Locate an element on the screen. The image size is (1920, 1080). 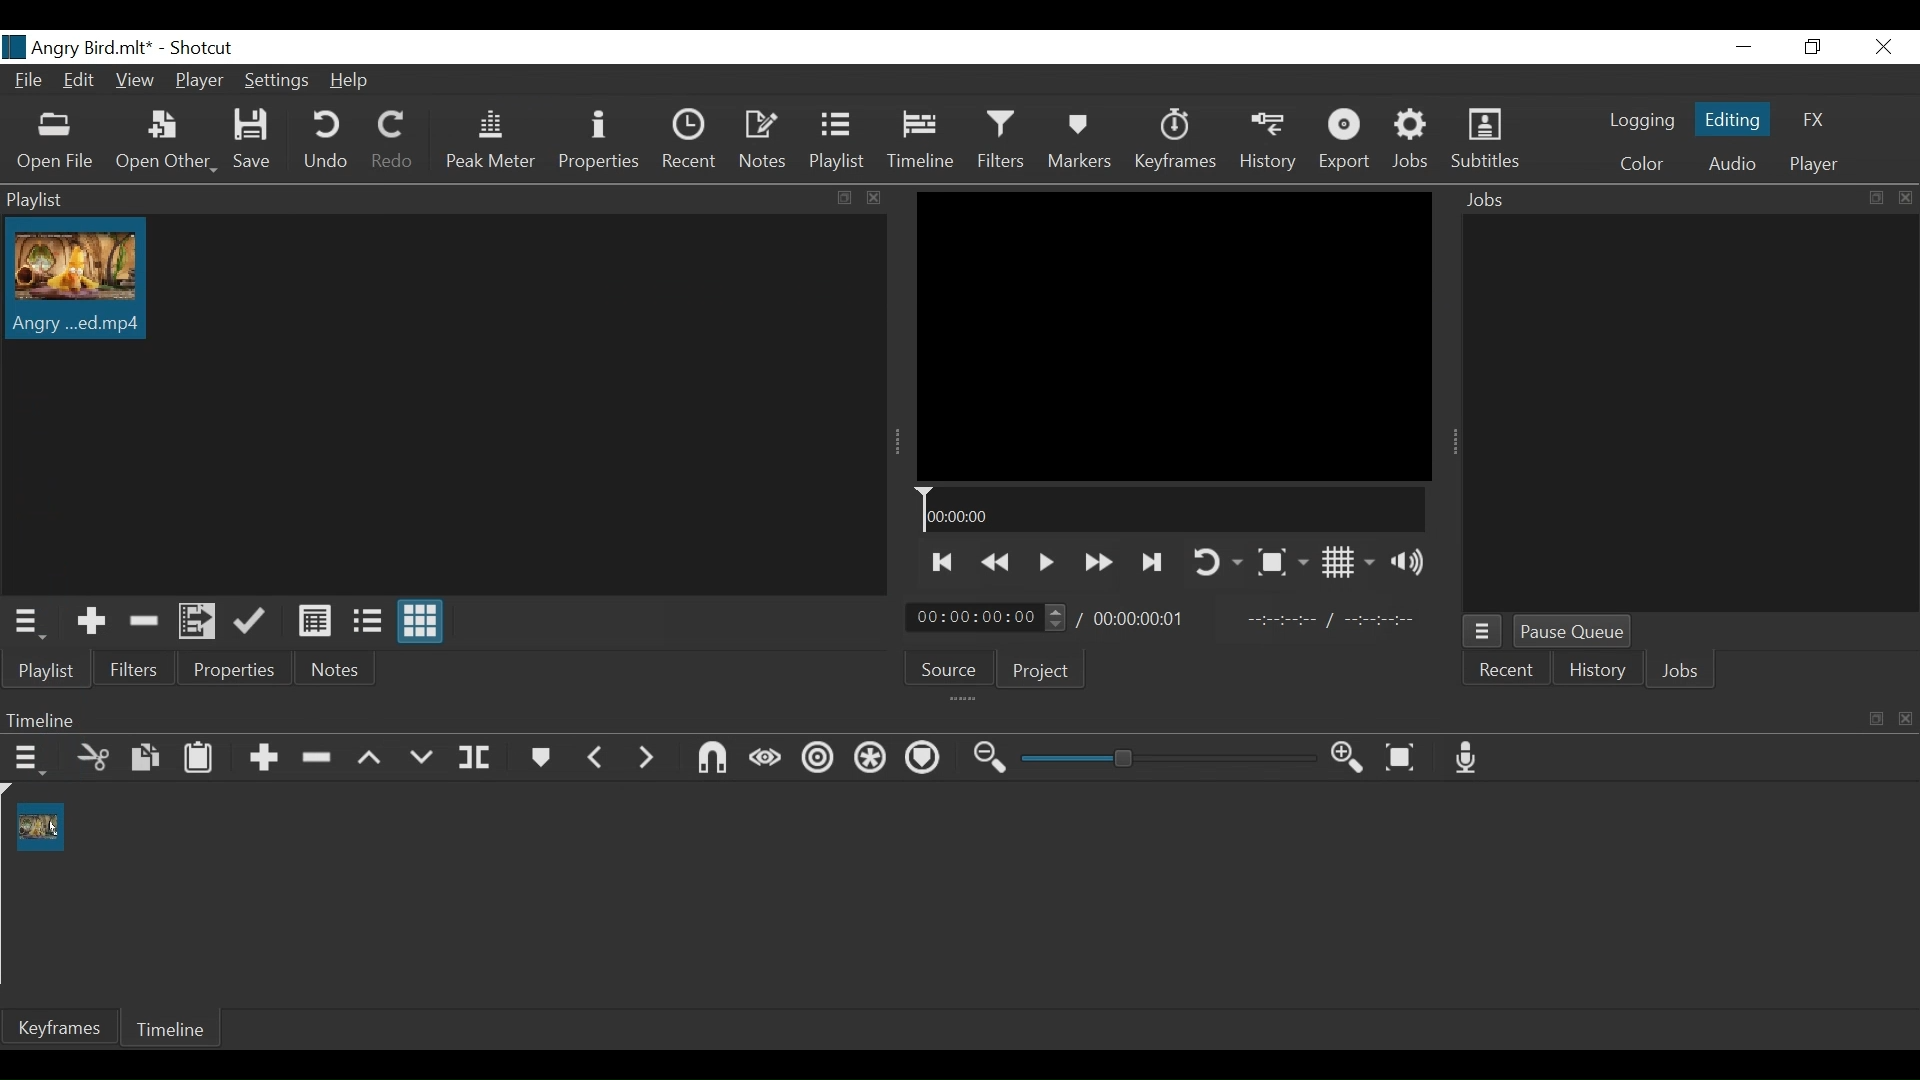
Total duration is located at coordinates (1144, 618).